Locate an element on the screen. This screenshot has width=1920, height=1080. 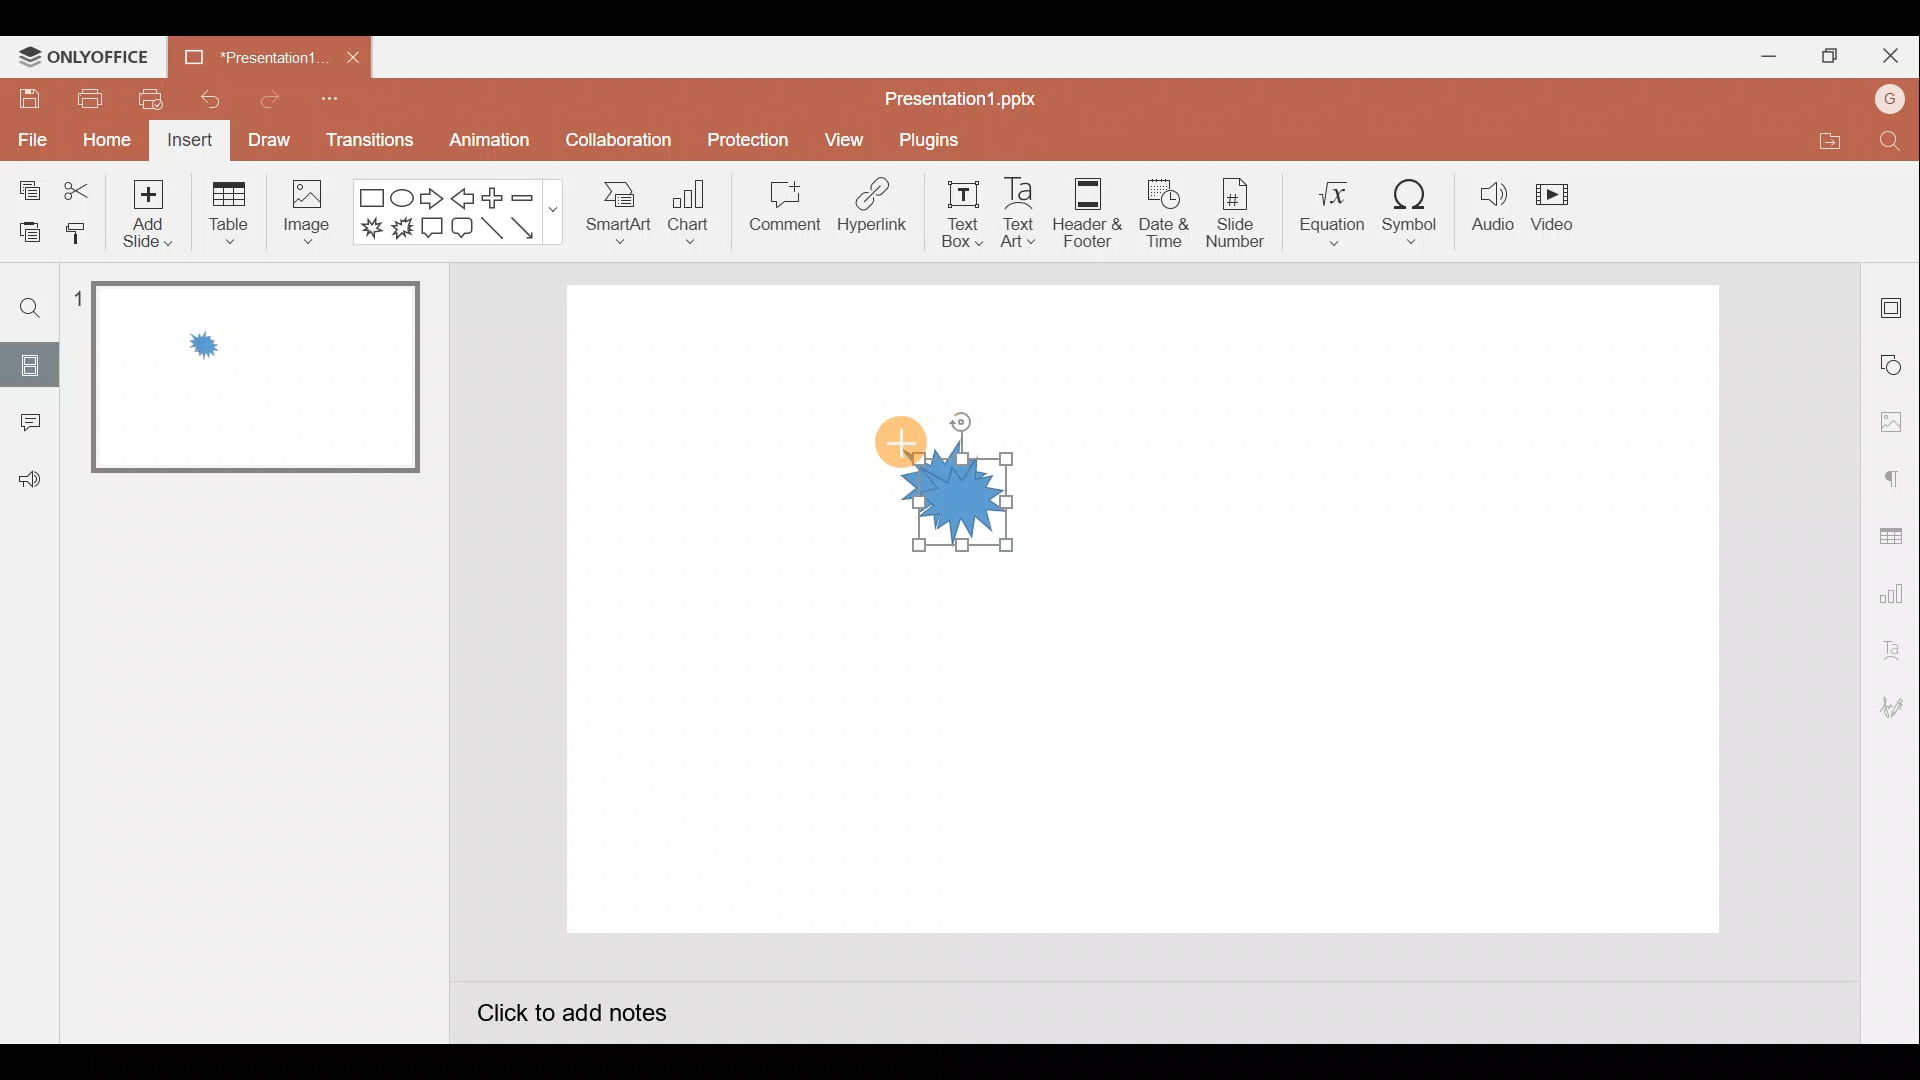
Home is located at coordinates (100, 143).